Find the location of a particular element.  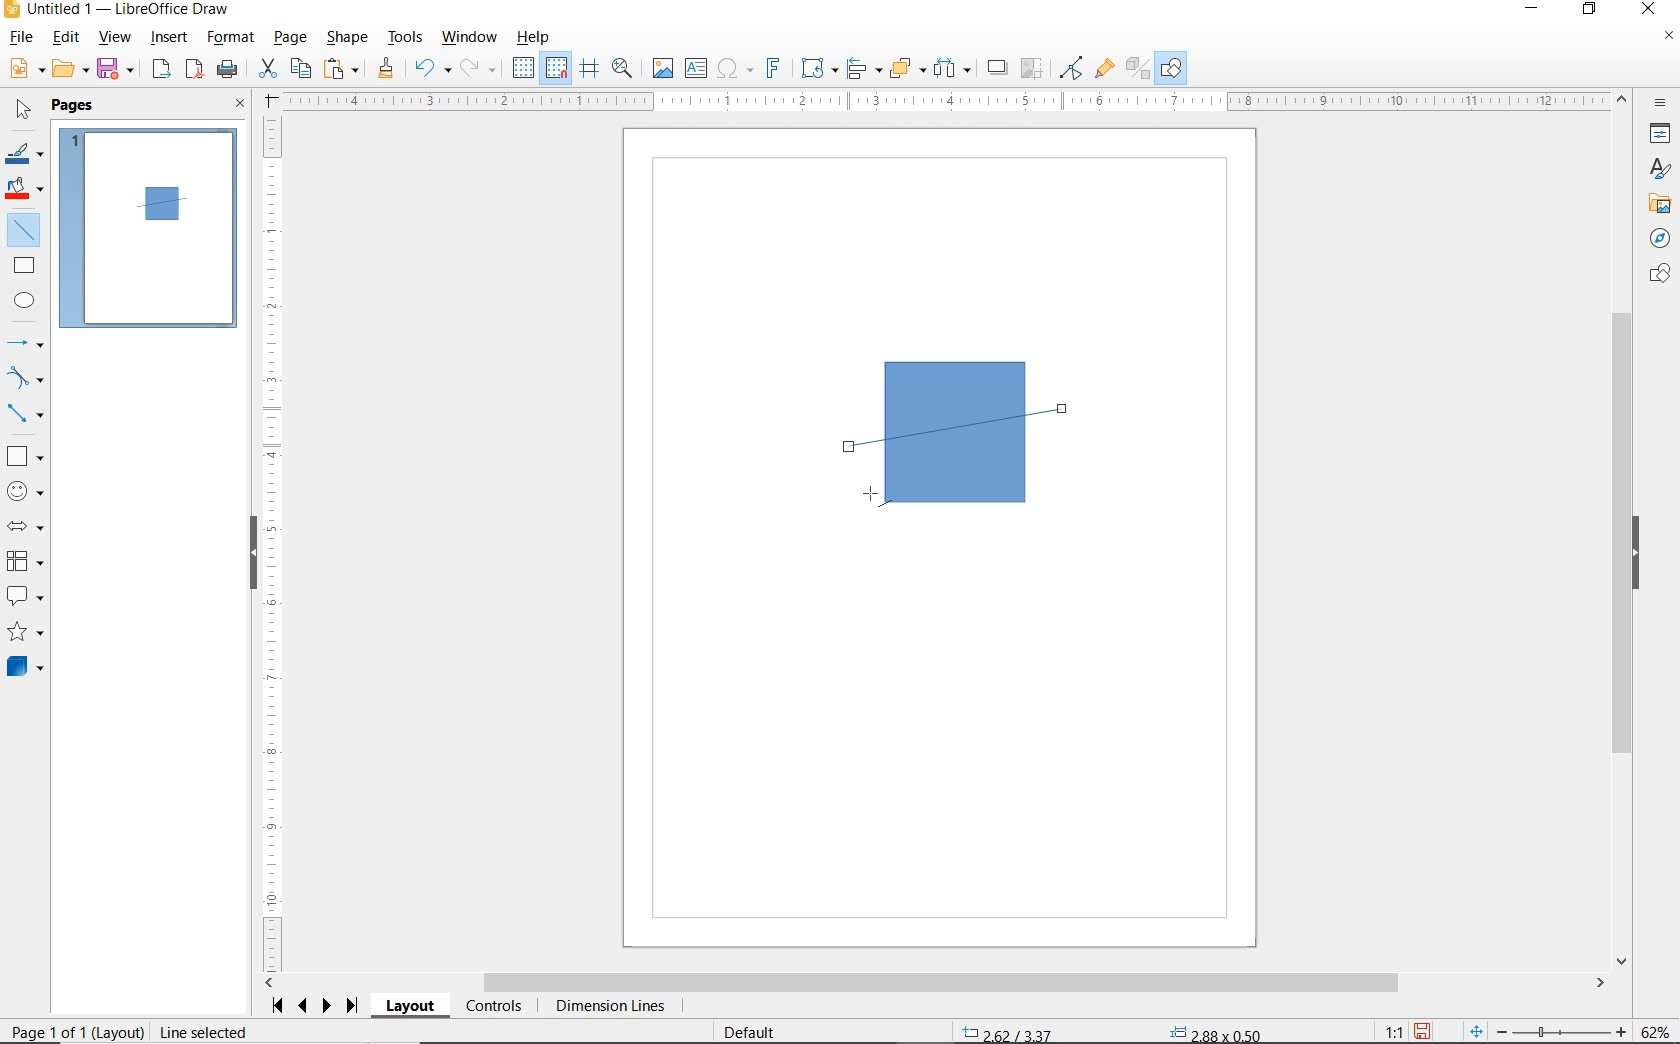

INSERT FRONTWORK TEXT is located at coordinates (772, 68).